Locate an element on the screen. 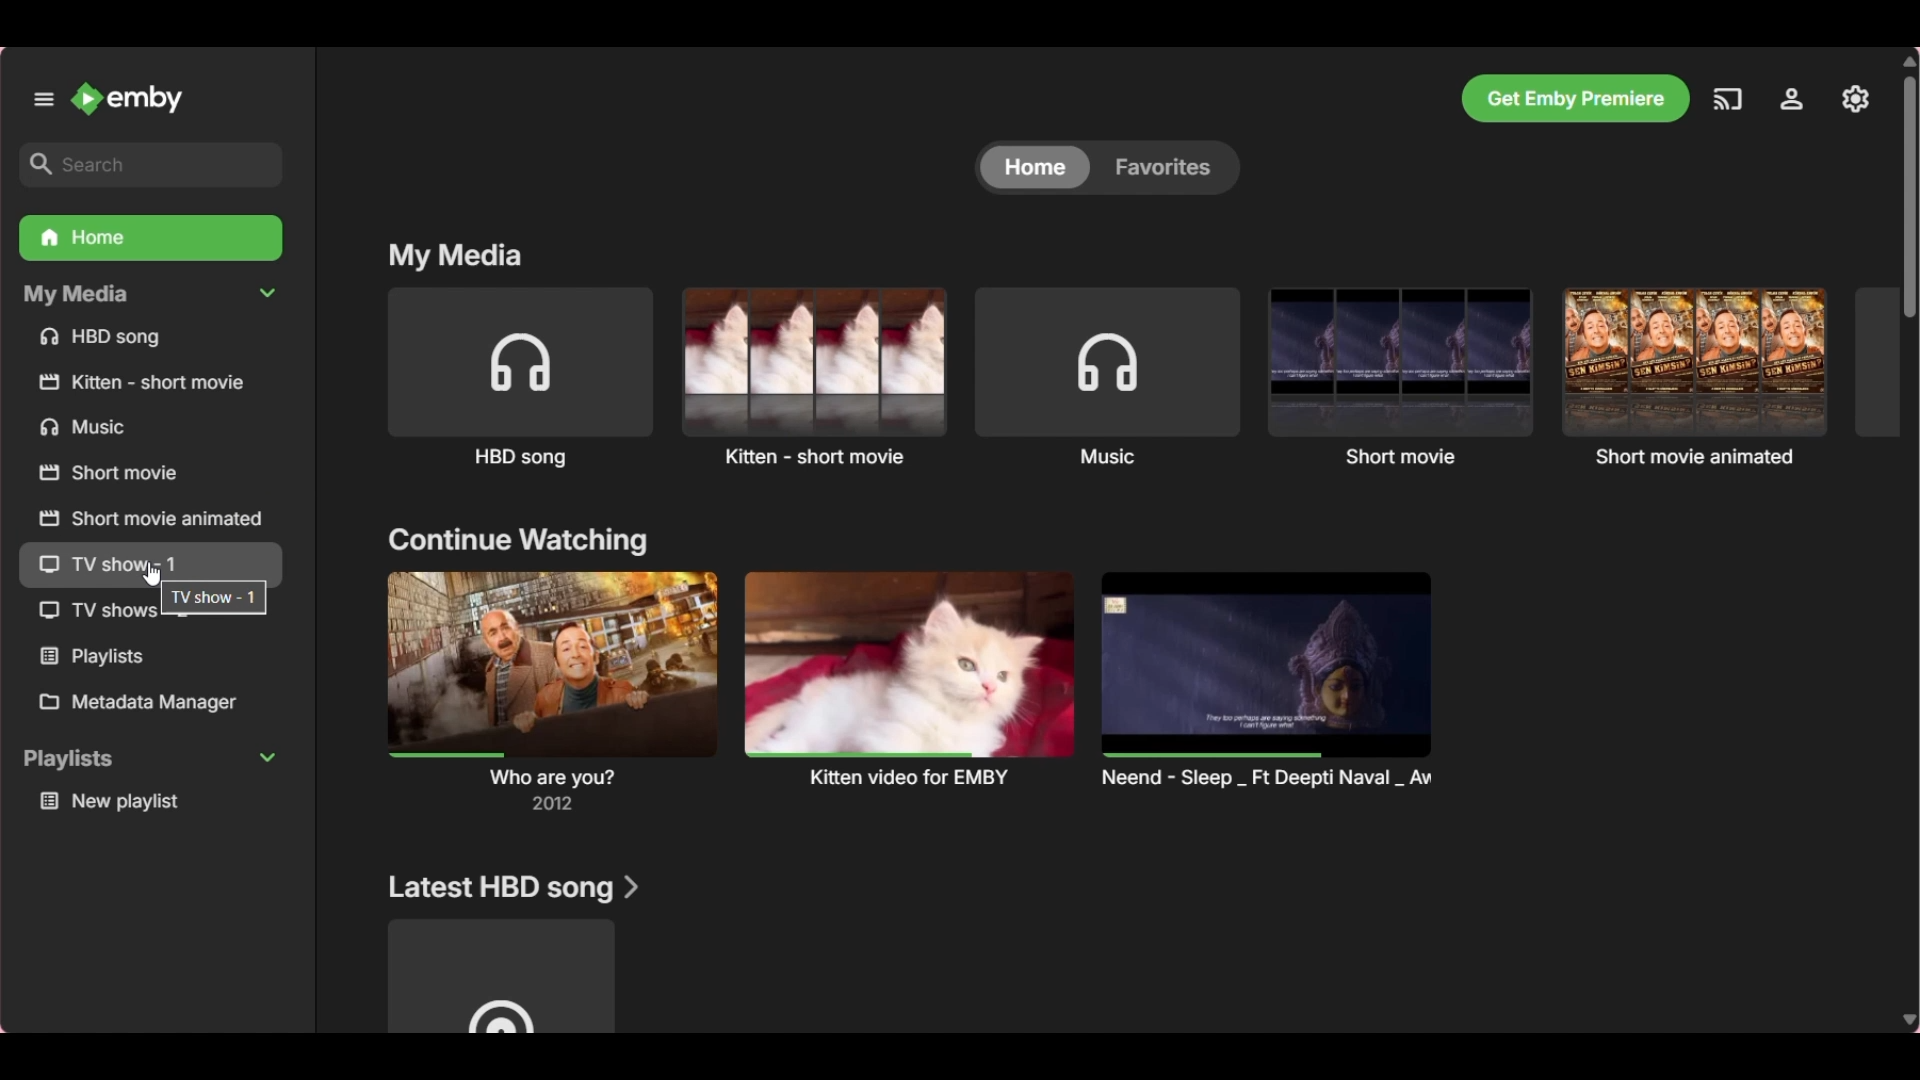  Section title is located at coordinates (510, 888).